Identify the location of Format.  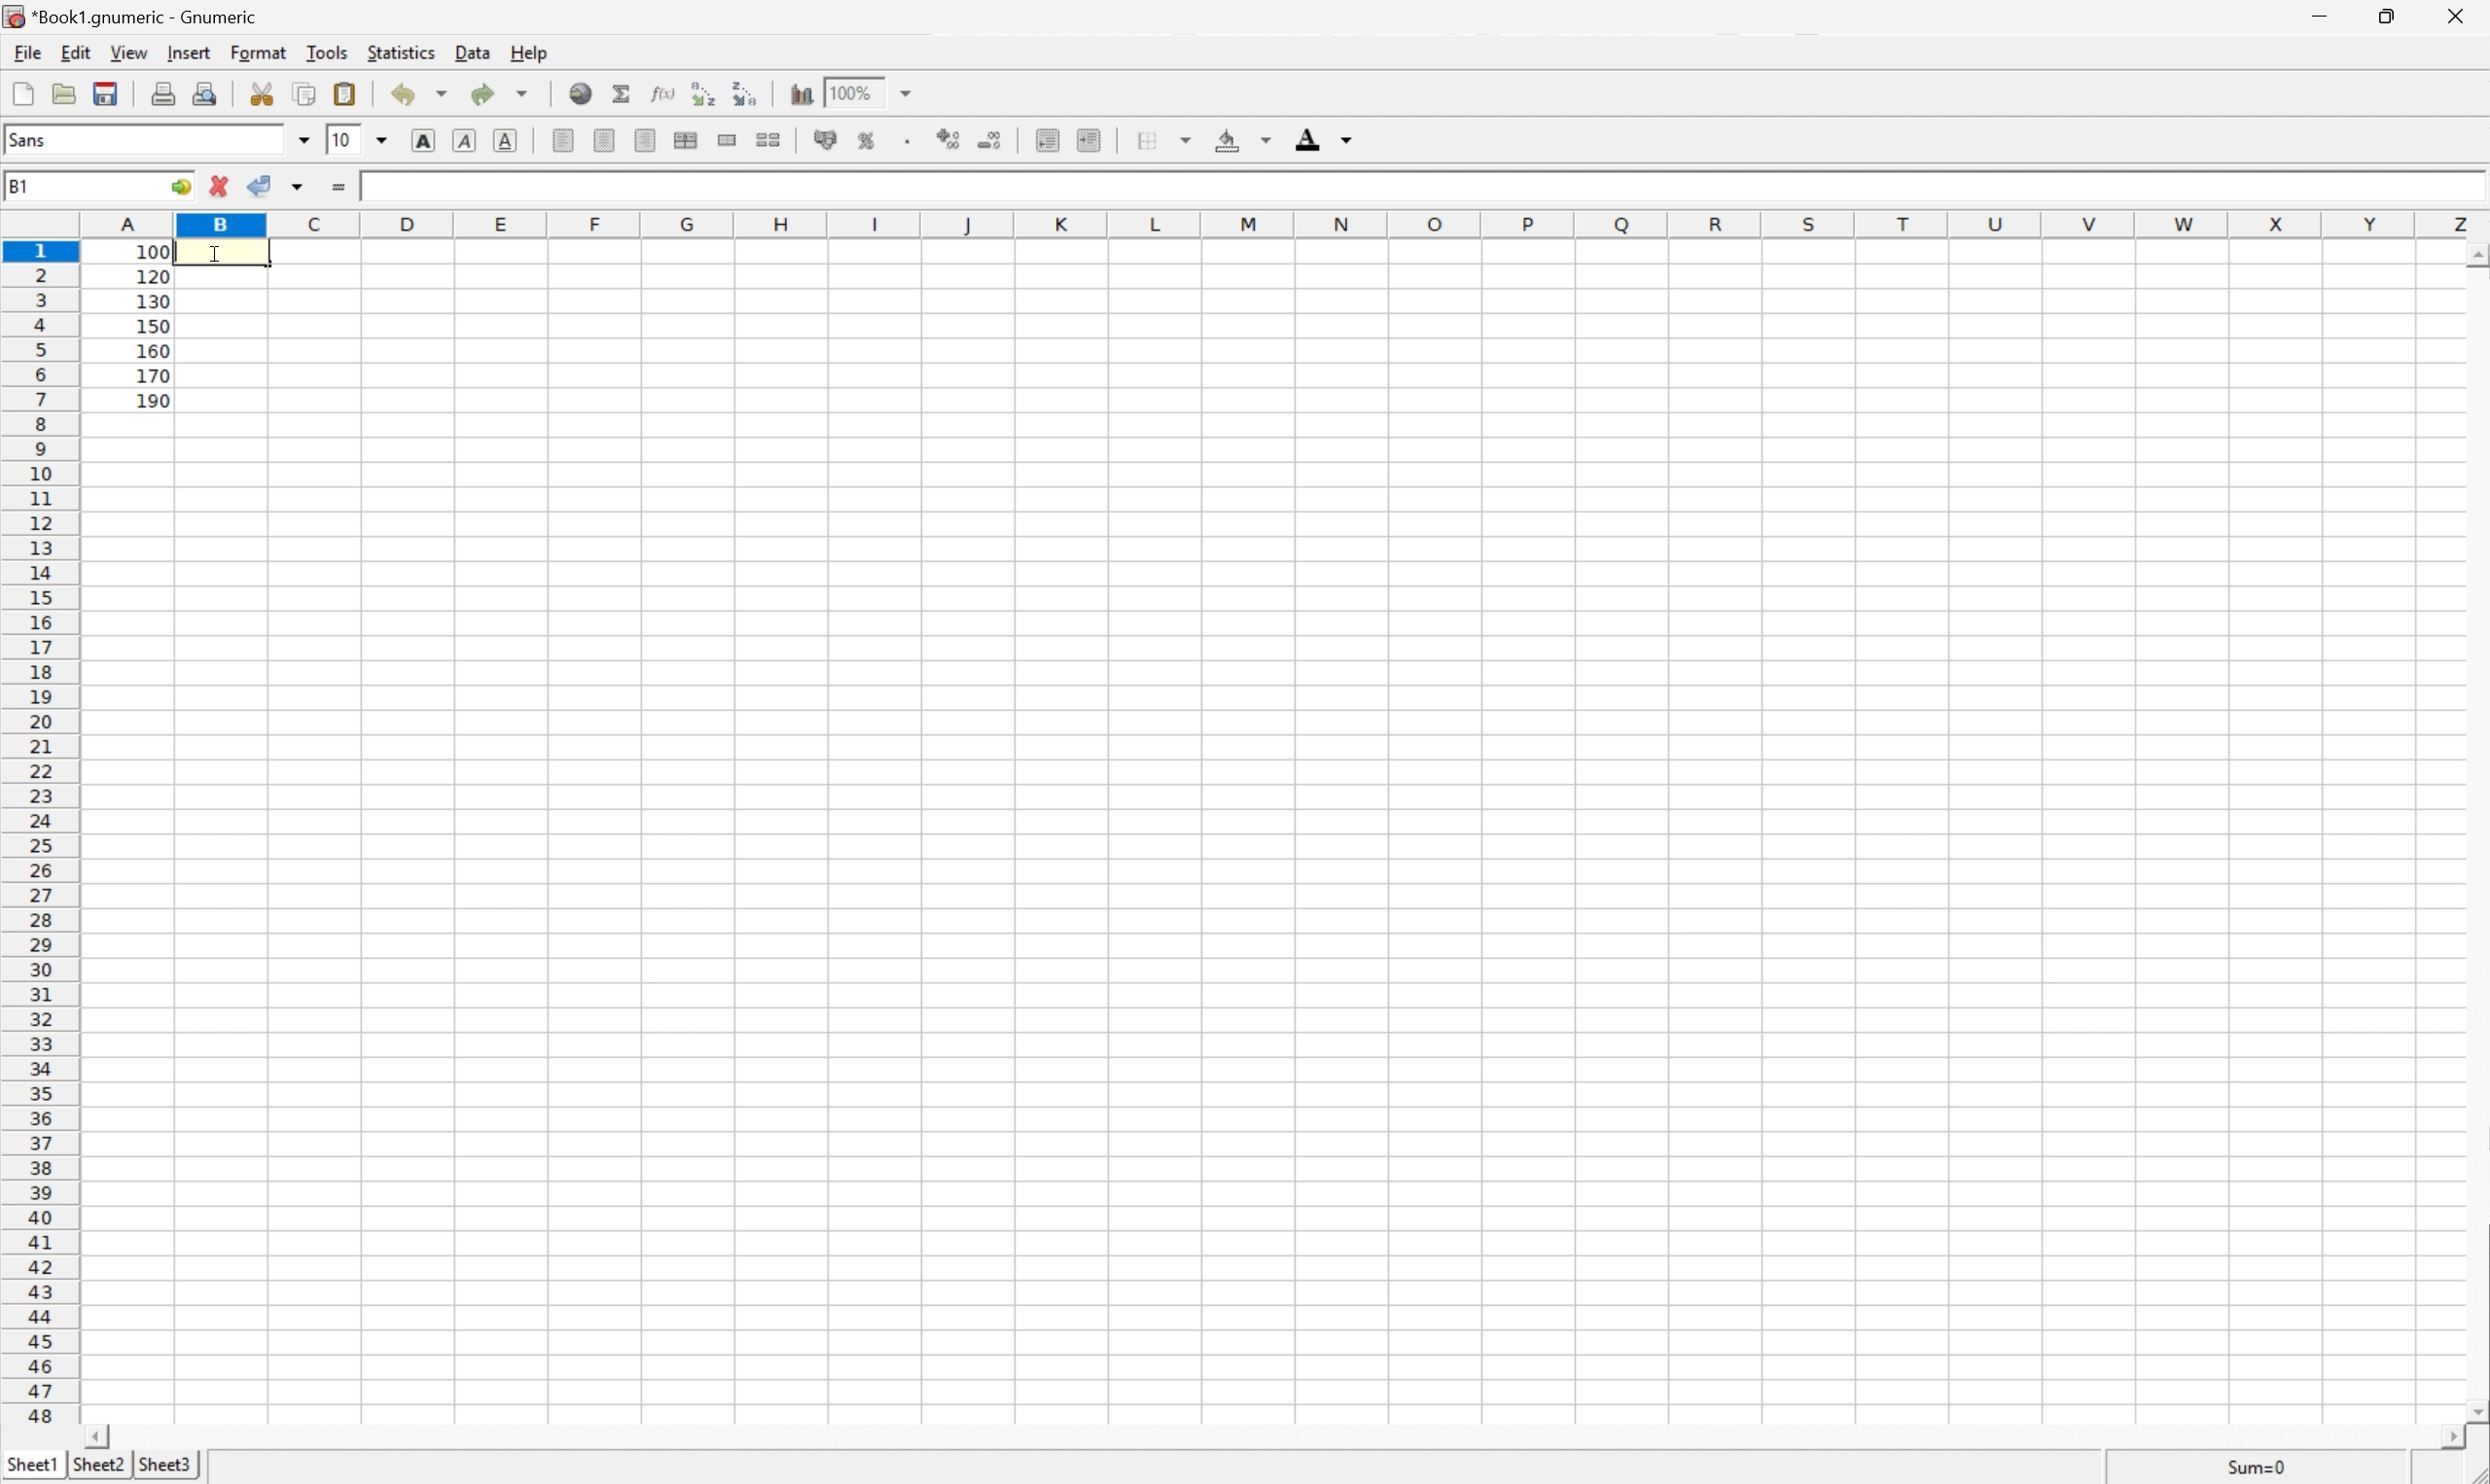
(259, 52).